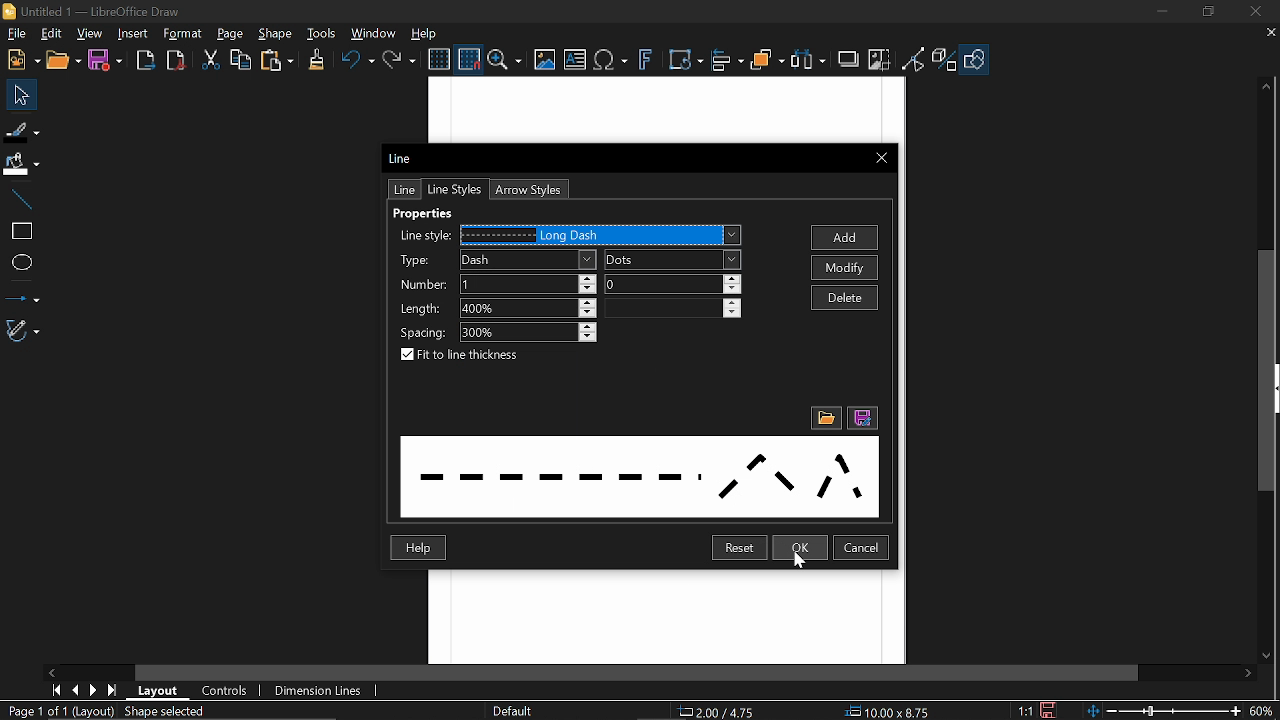 The width and height of the screenshot is (1280, 720). I want to click on Length, so click(529, 309).